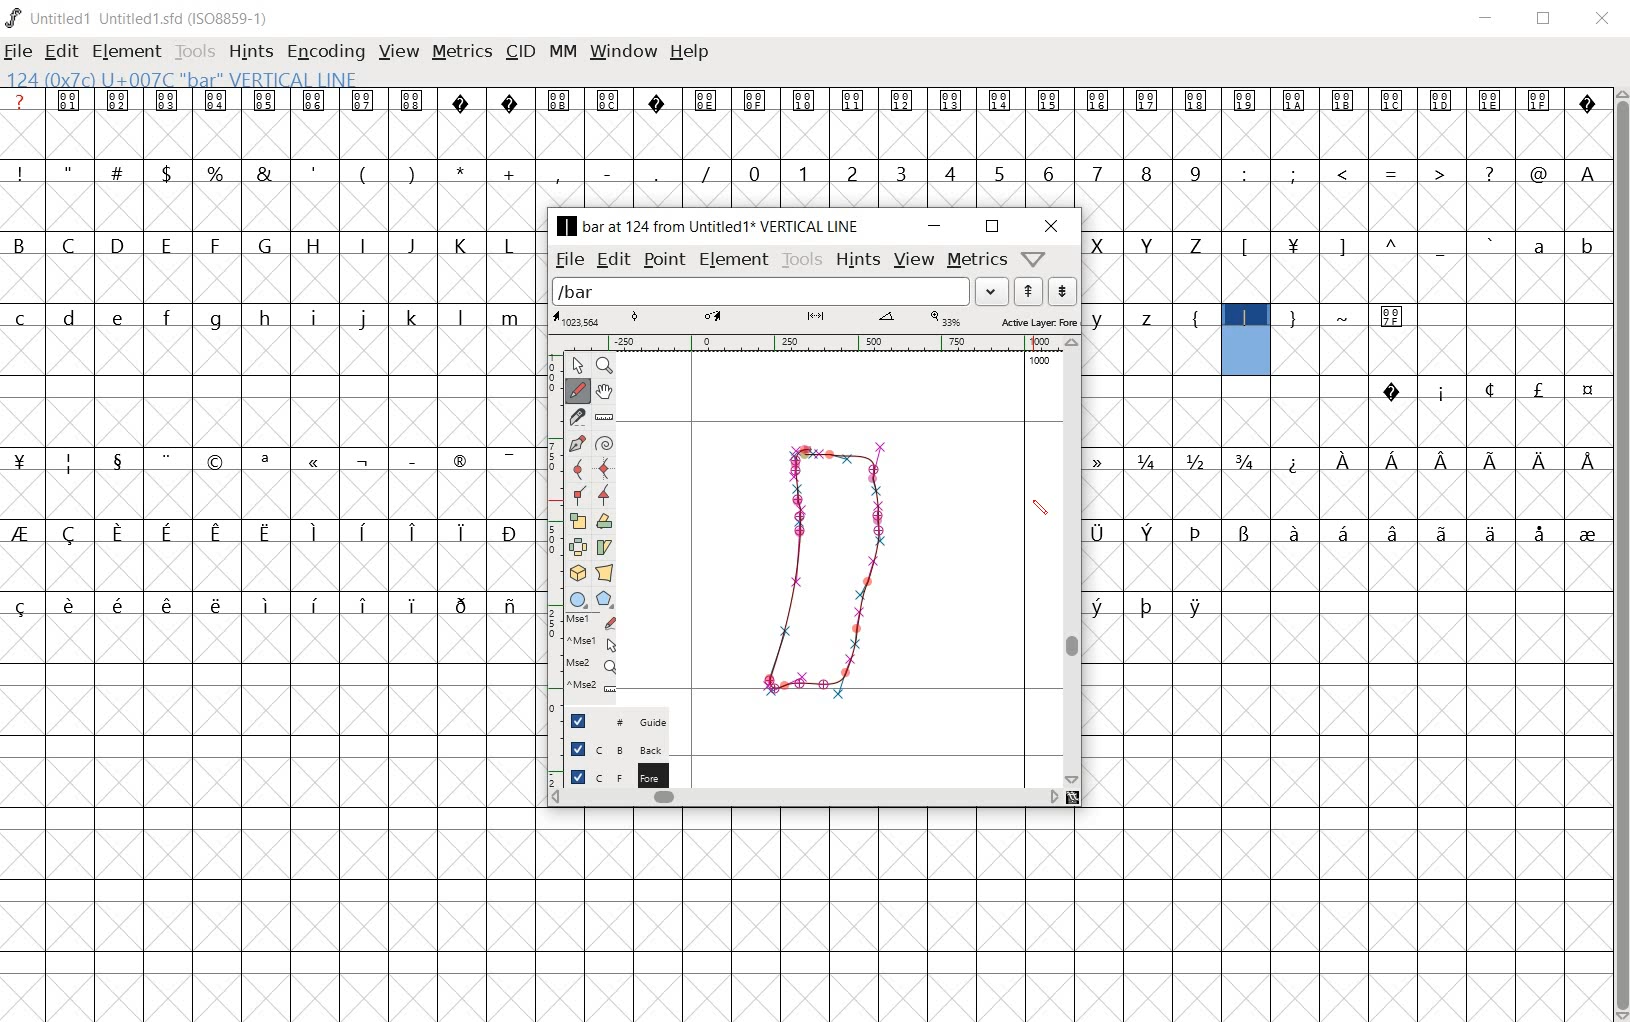 This screenshot has height=1022, width=1630. I want to click on empty cells, so click(270, 280).